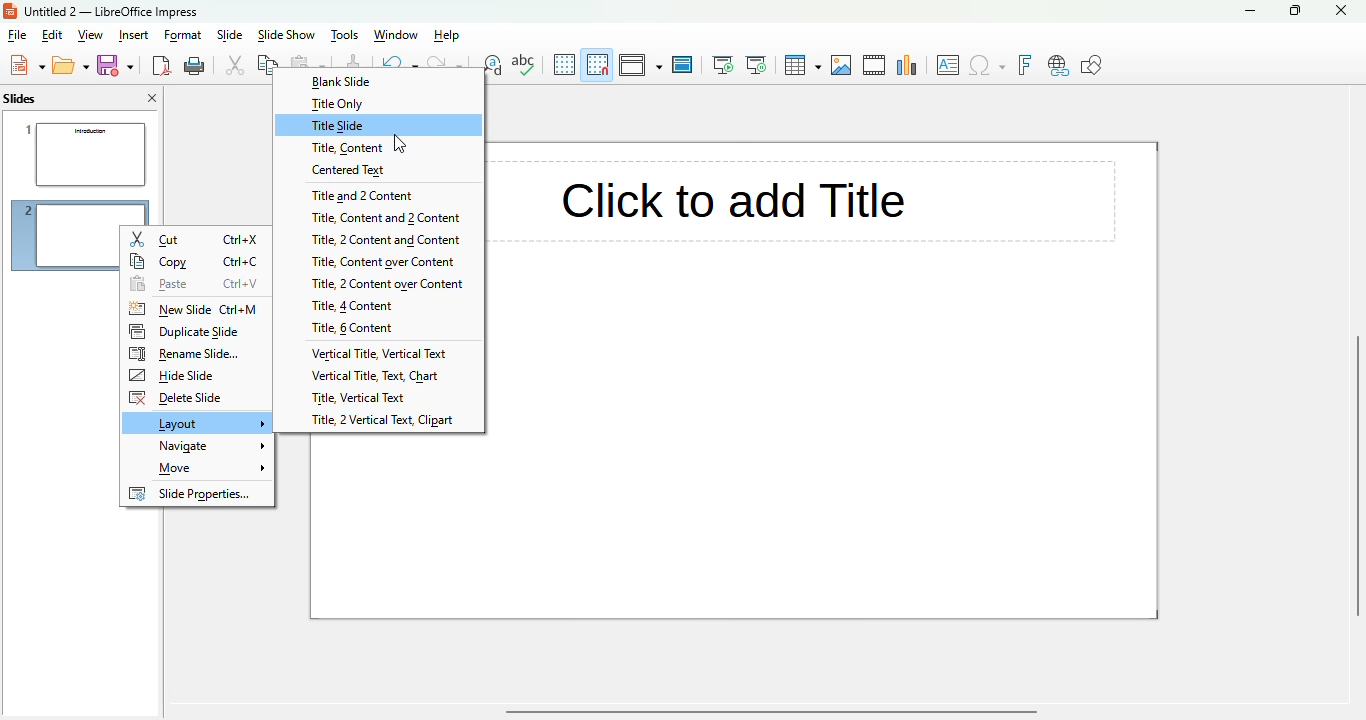  What do you see at coordinates (195, 309) in the screenshot?
I see `new slide` at bounding box center [195, 309].